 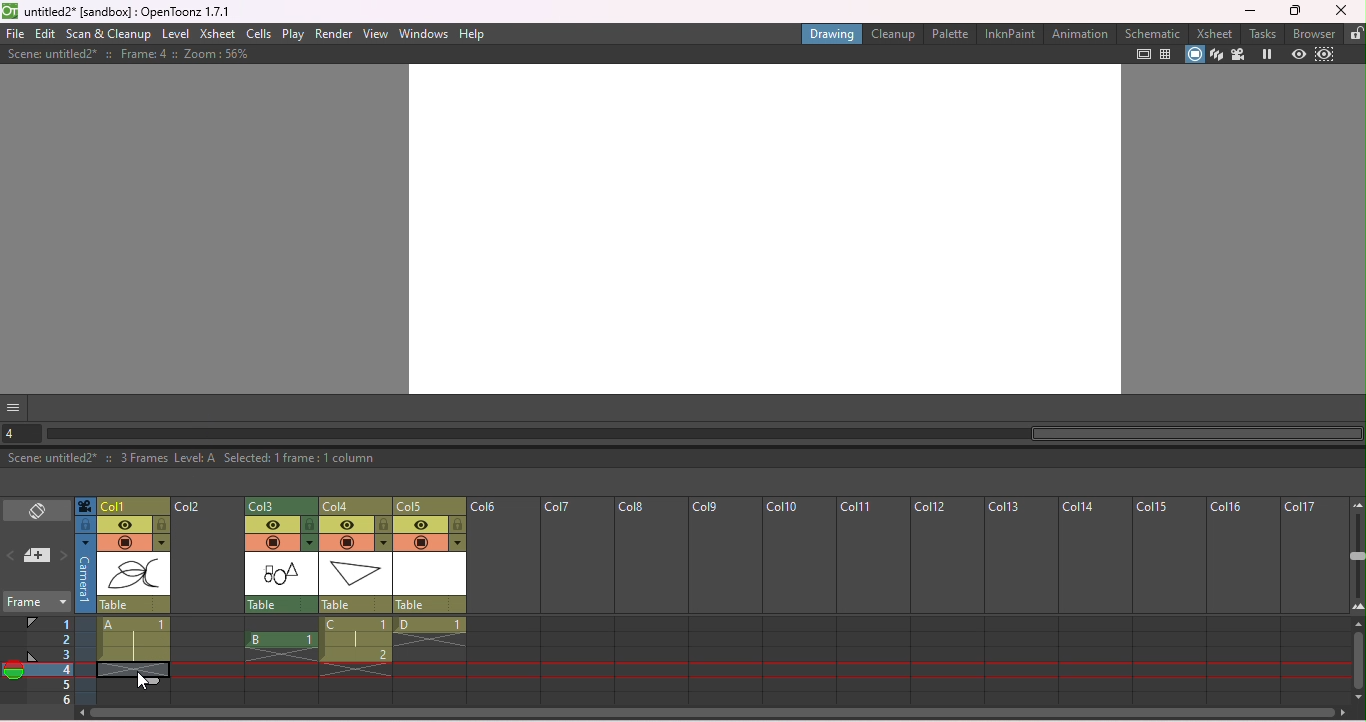 What do you see at coordinates (1357, 610) in the screenshot?
I see `Zoom in` at bounding box center [1357, 610].